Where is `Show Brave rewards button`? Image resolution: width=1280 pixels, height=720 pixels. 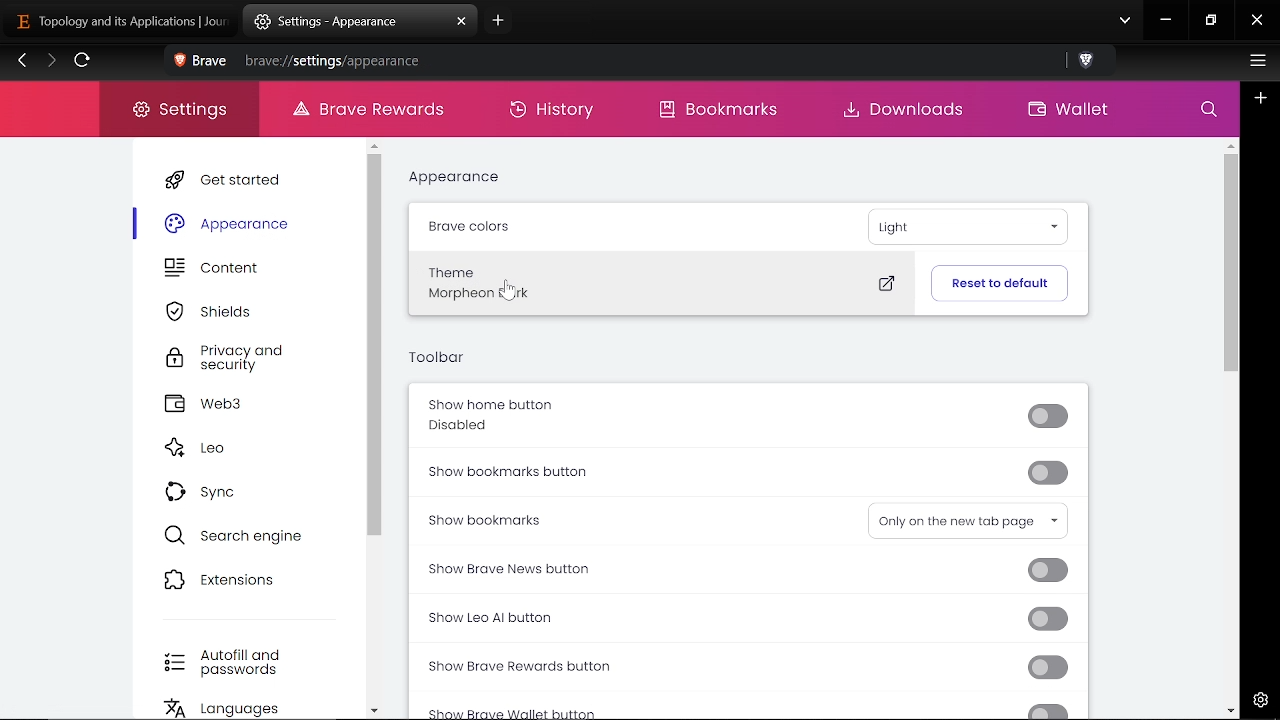 Show Brave rewards button is located at coordinates (749, 668).